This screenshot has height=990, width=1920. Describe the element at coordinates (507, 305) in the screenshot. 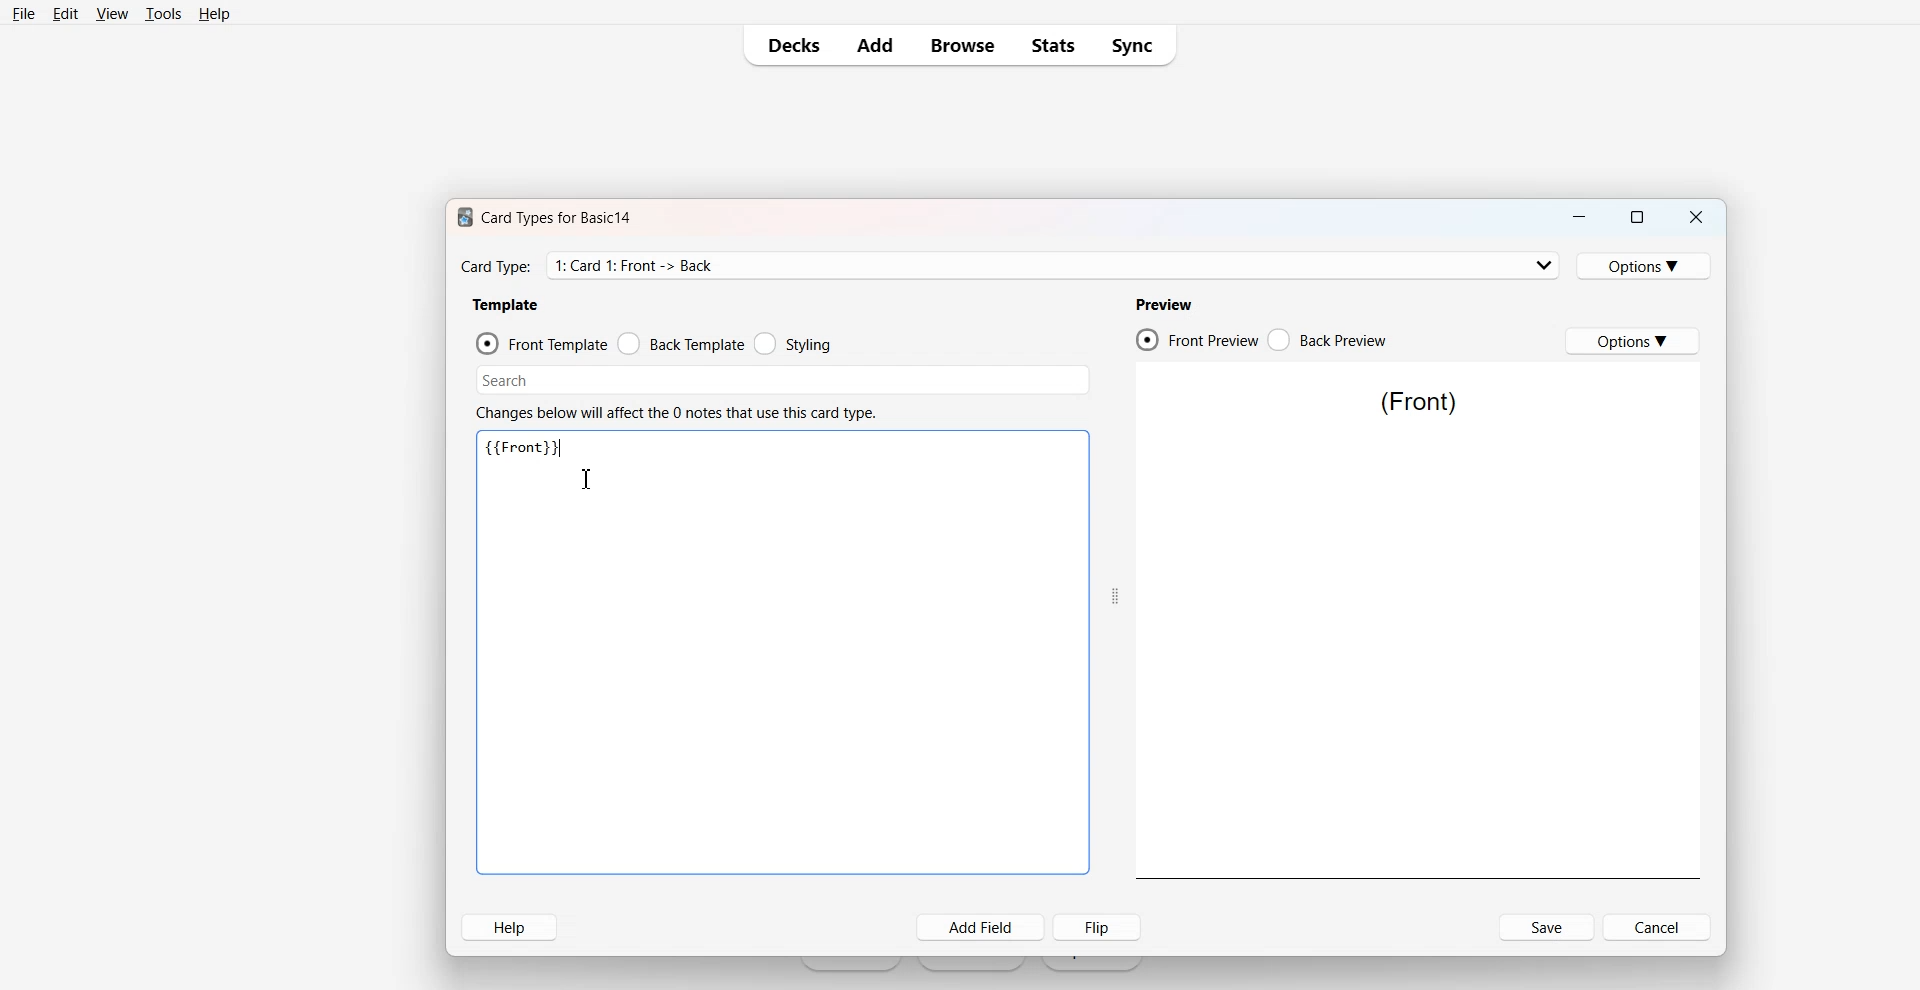

I see `Template` at that location.